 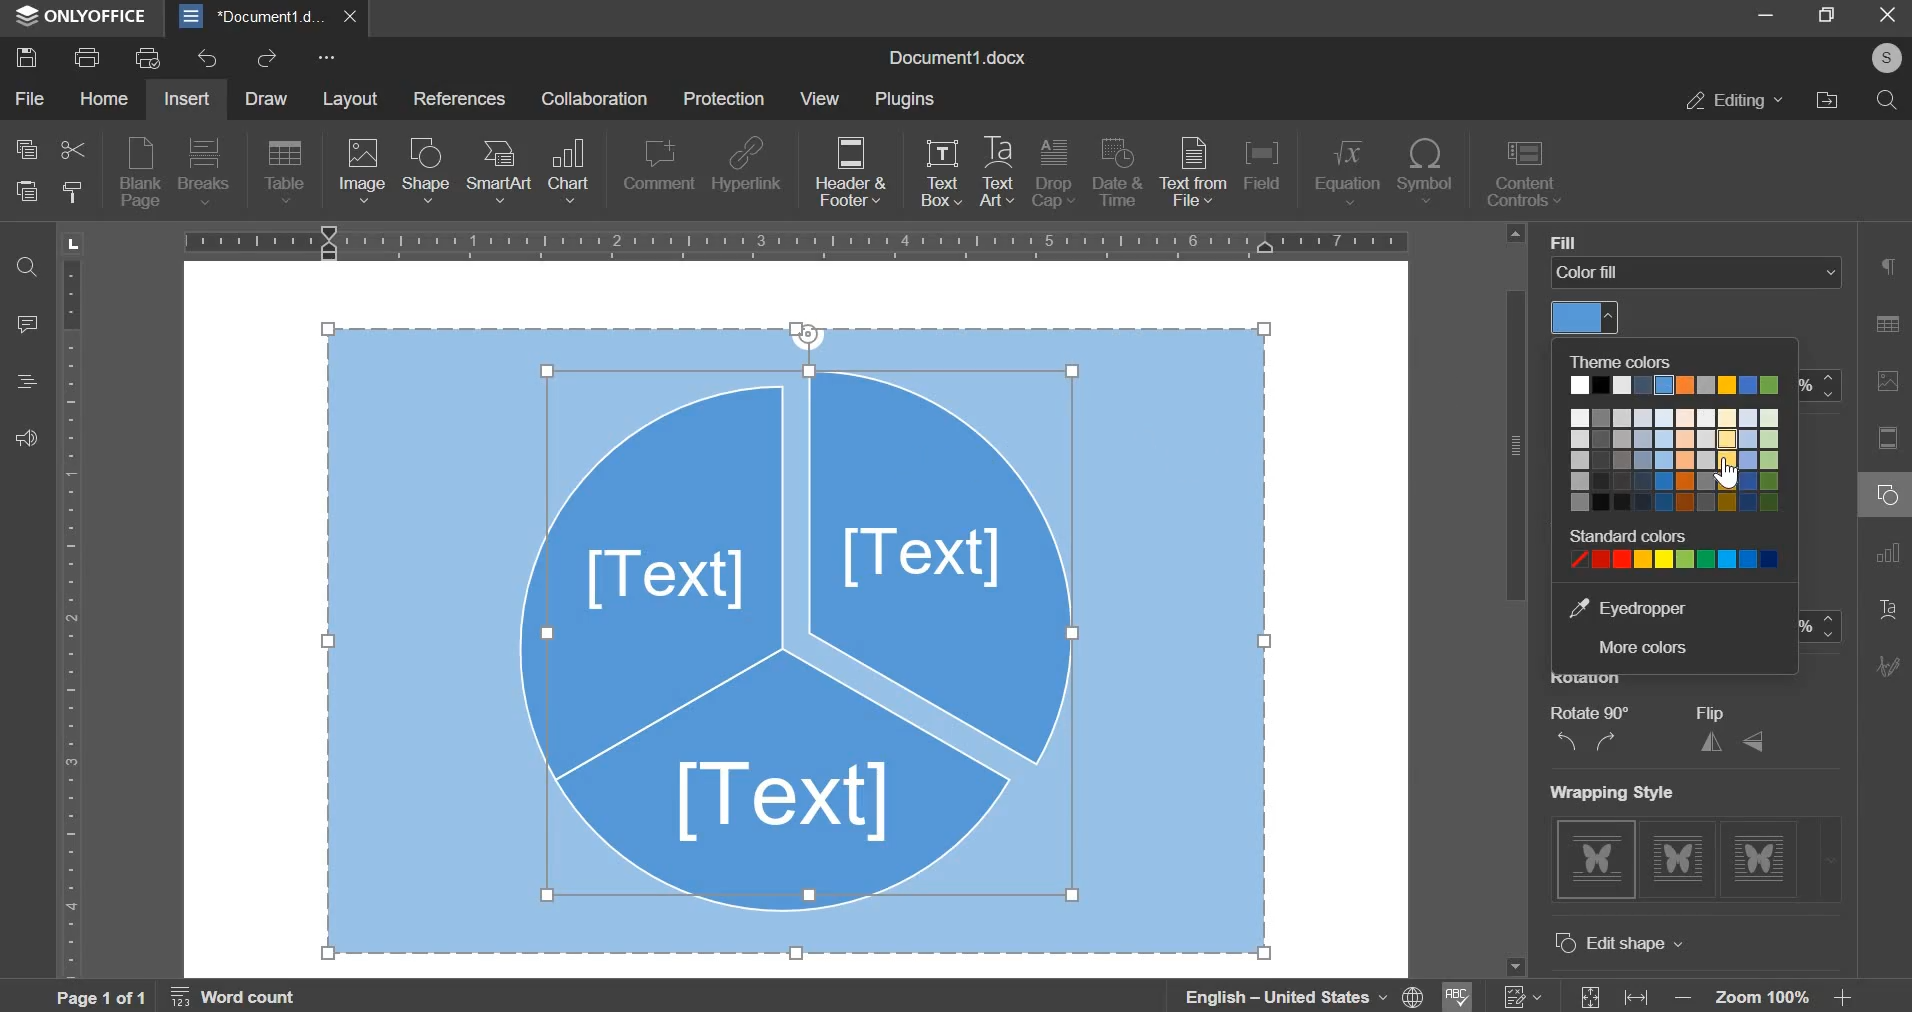 I want to click on undo, so click(x=208, y=59).